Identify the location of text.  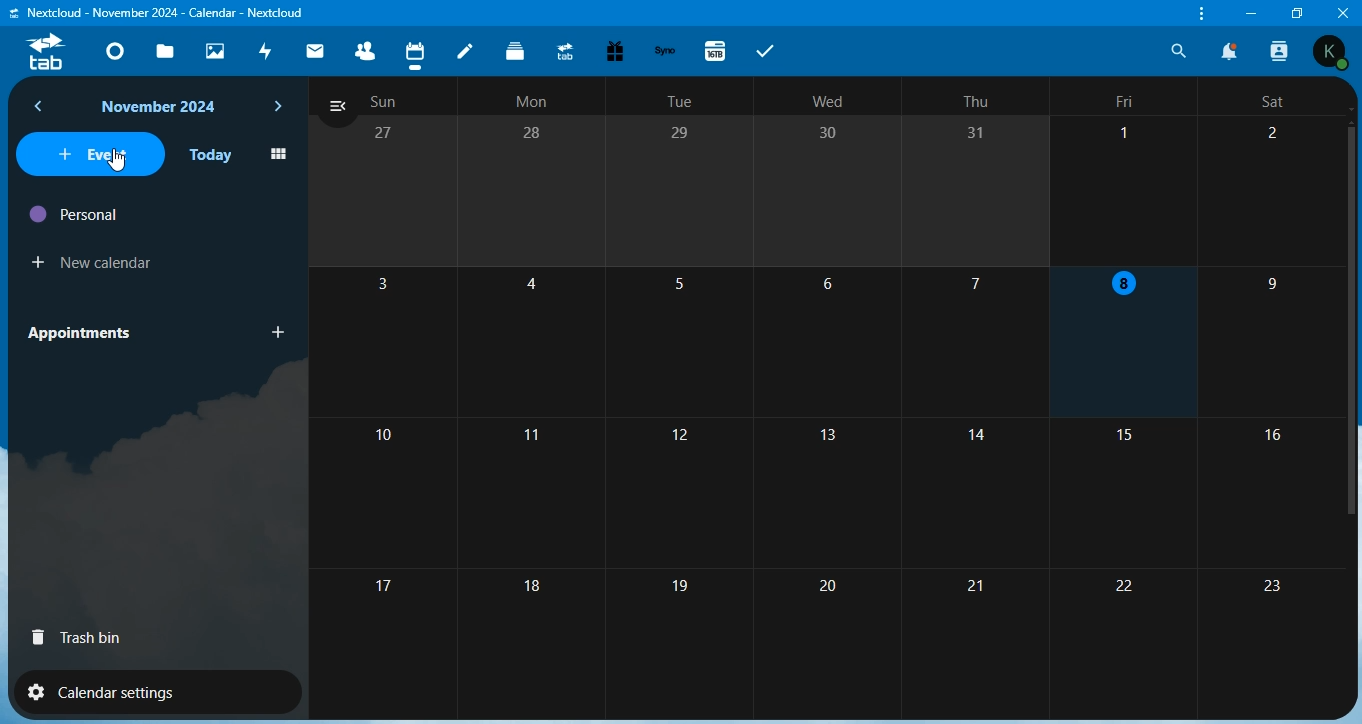
(828, 100).